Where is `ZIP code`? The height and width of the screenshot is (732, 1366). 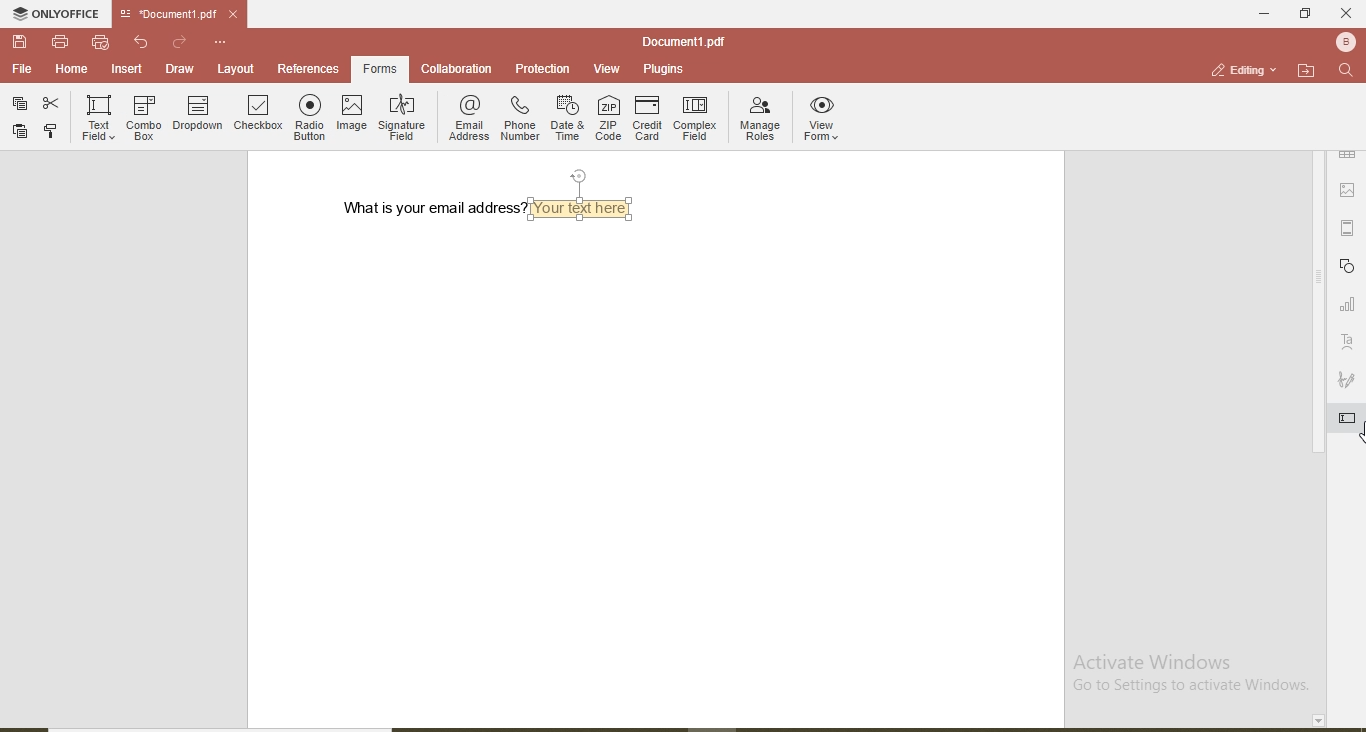
ZIP code is located at coordinates (611, 119).